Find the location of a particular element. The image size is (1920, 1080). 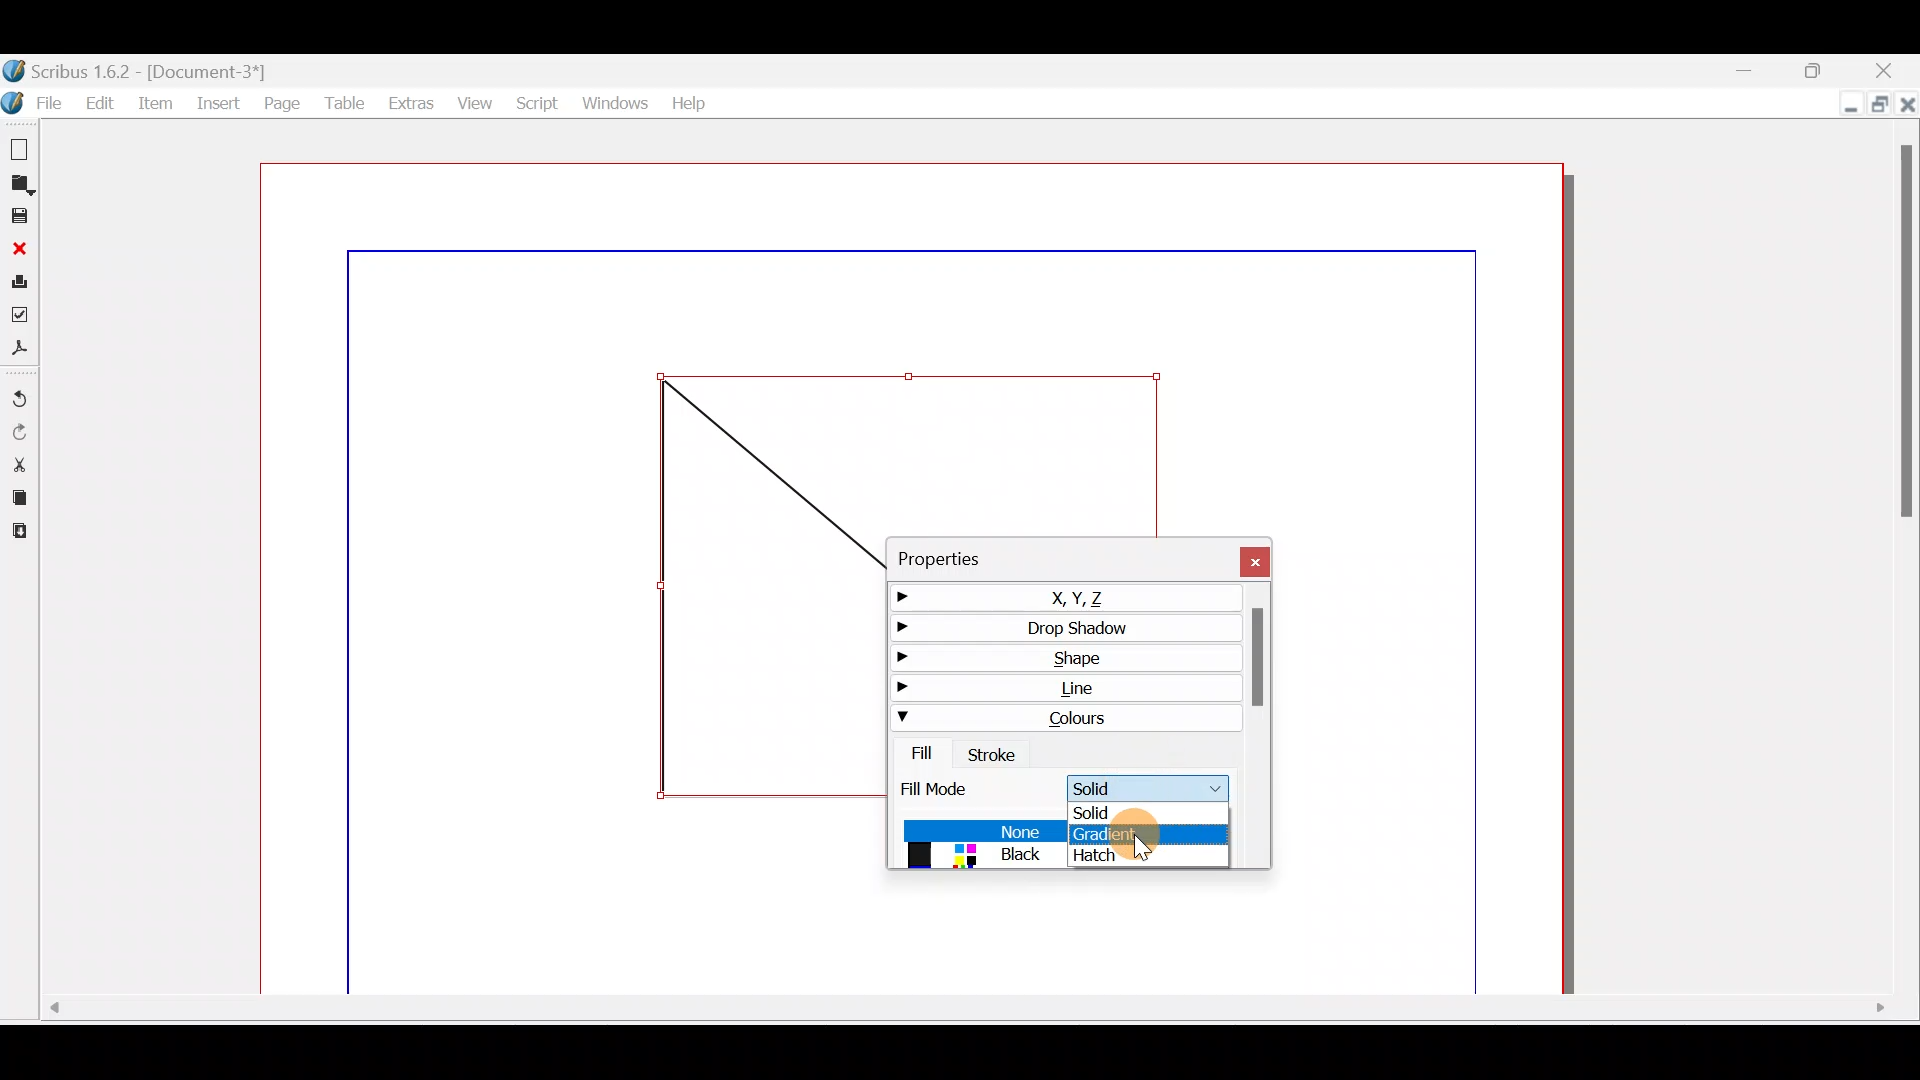

Page is located at coordinates (281, 104).